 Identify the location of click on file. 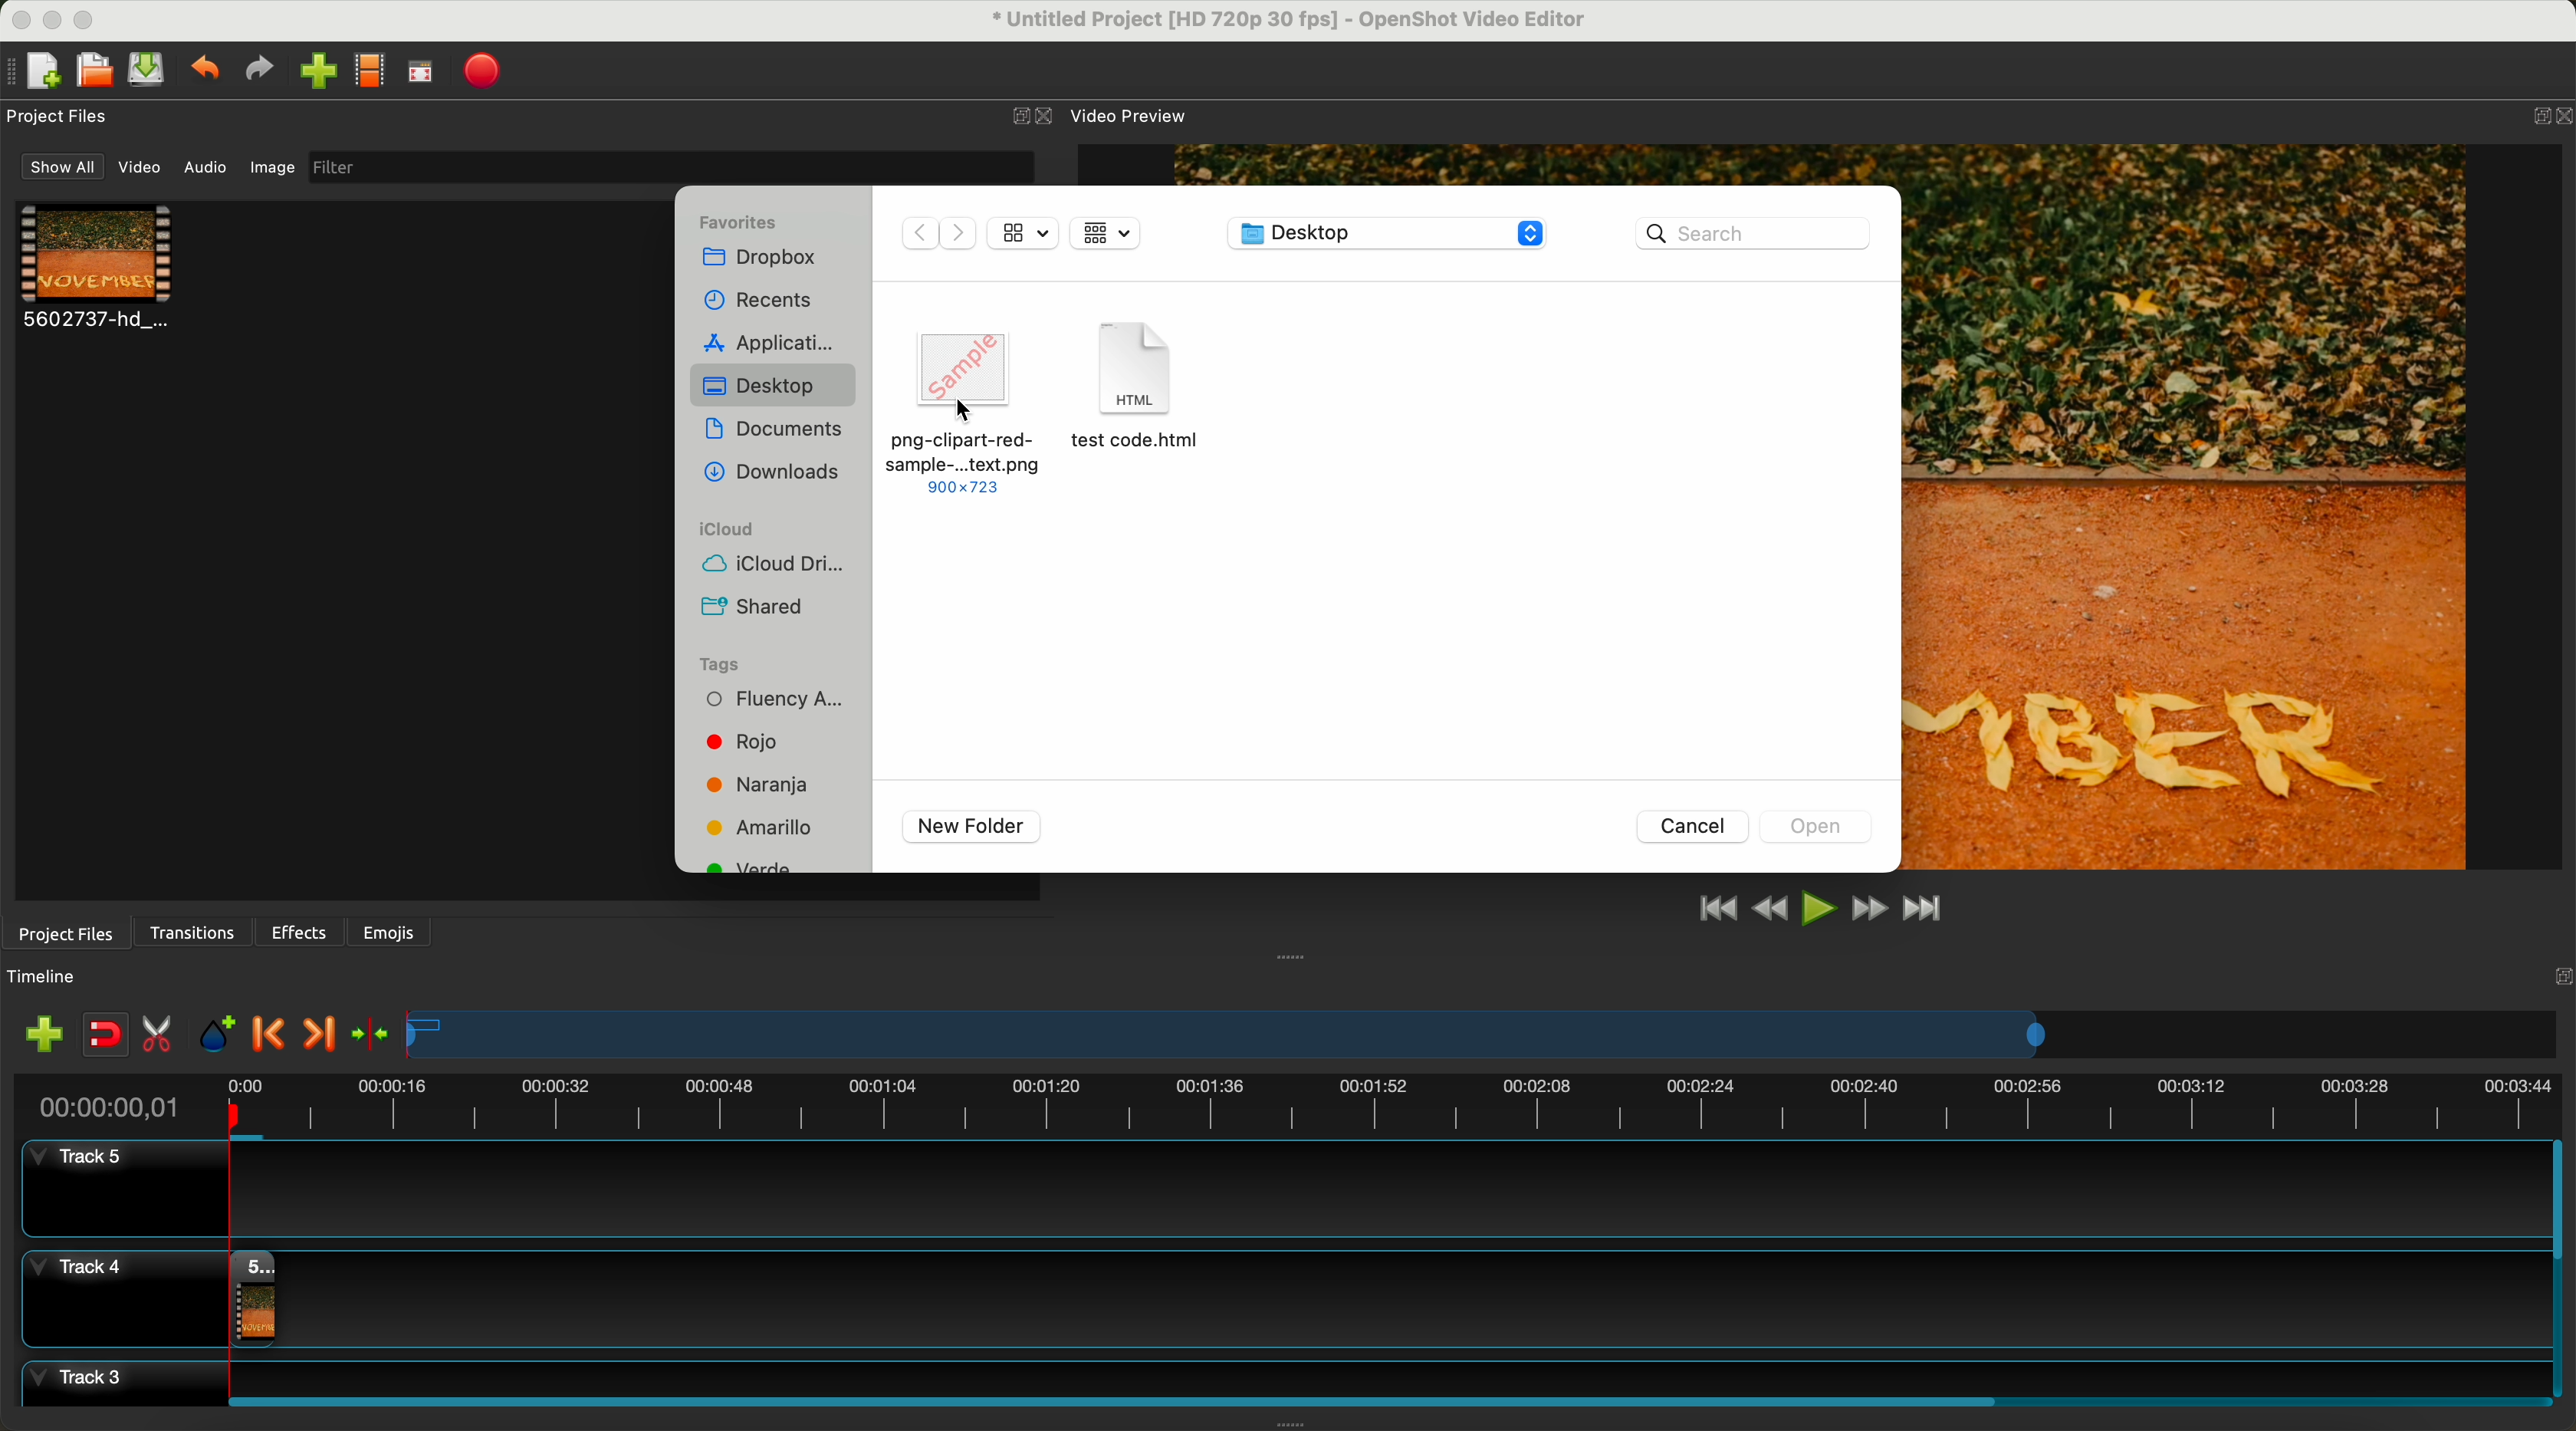
(963, 408).